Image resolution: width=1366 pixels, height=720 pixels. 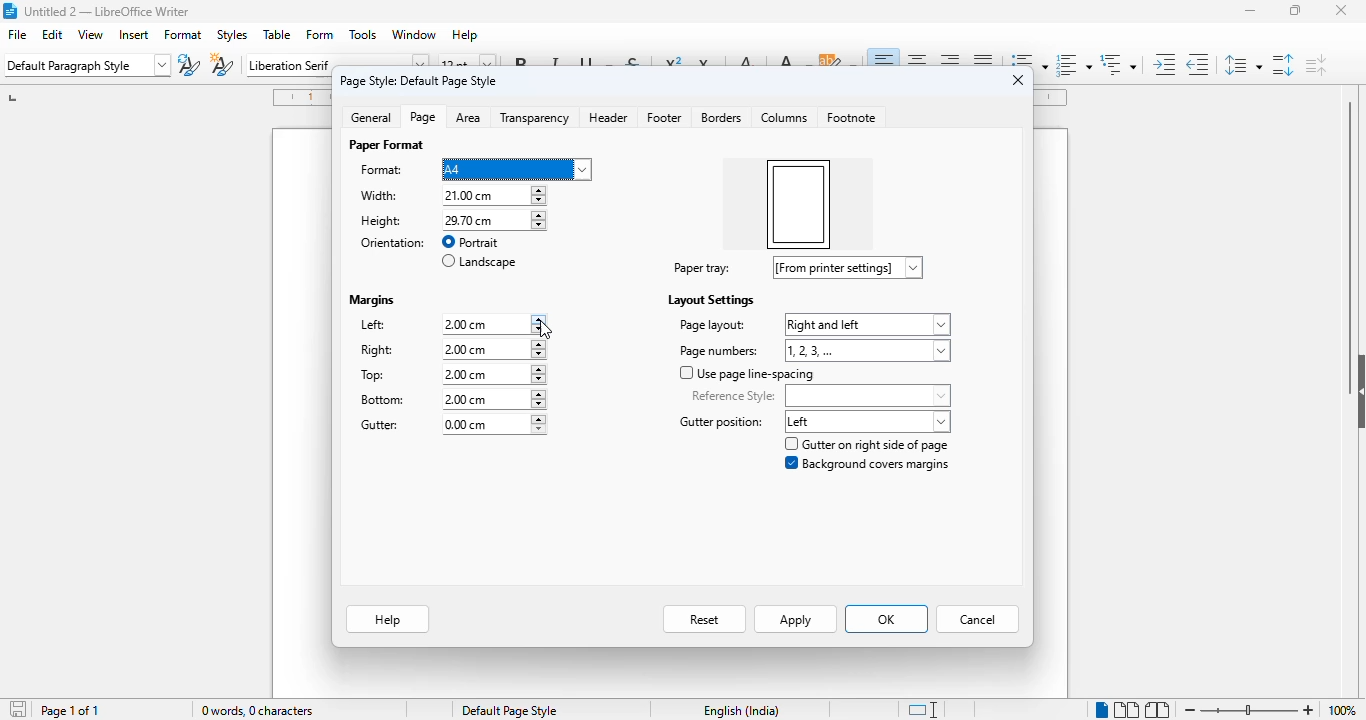 What do you see at coordinates (867, 464) in the screenshot?
I see `background covers margins` at bounding box center [867, 464].